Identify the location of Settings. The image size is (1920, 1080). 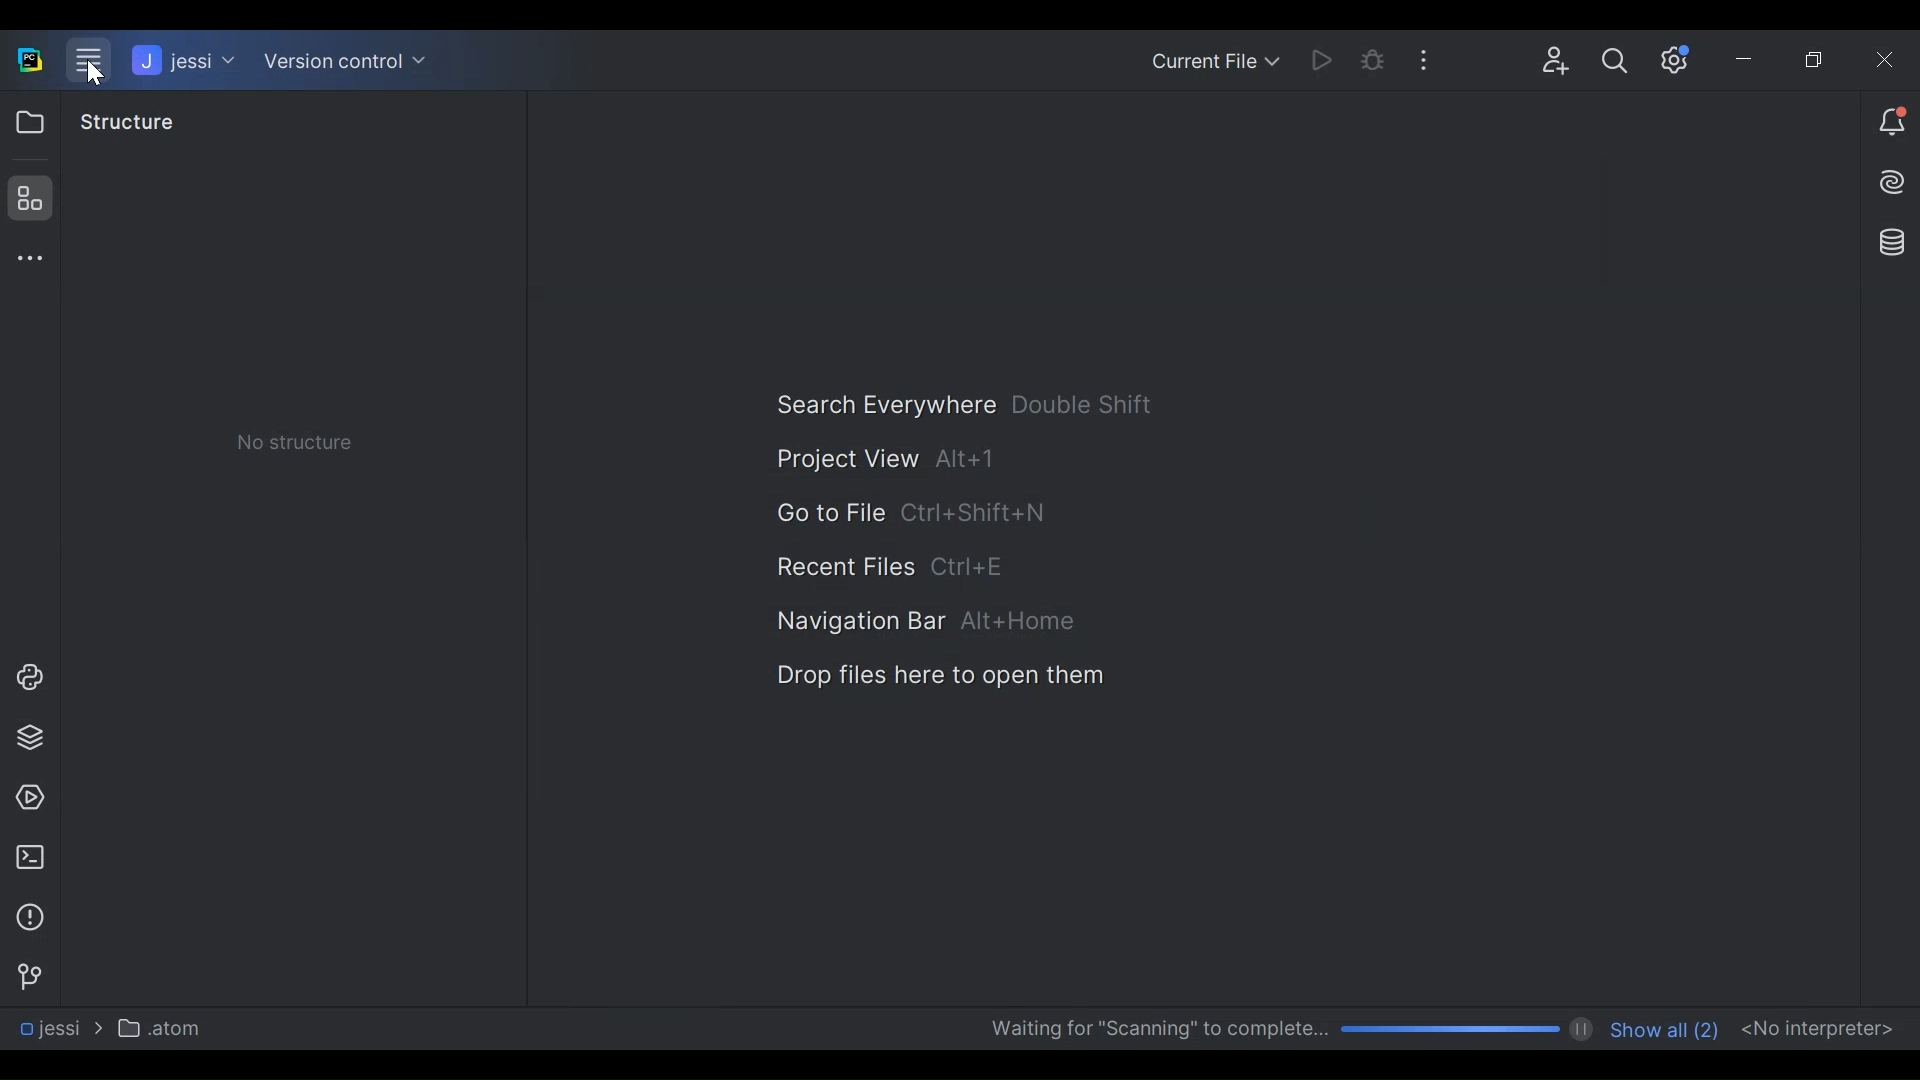
(1675, 62).